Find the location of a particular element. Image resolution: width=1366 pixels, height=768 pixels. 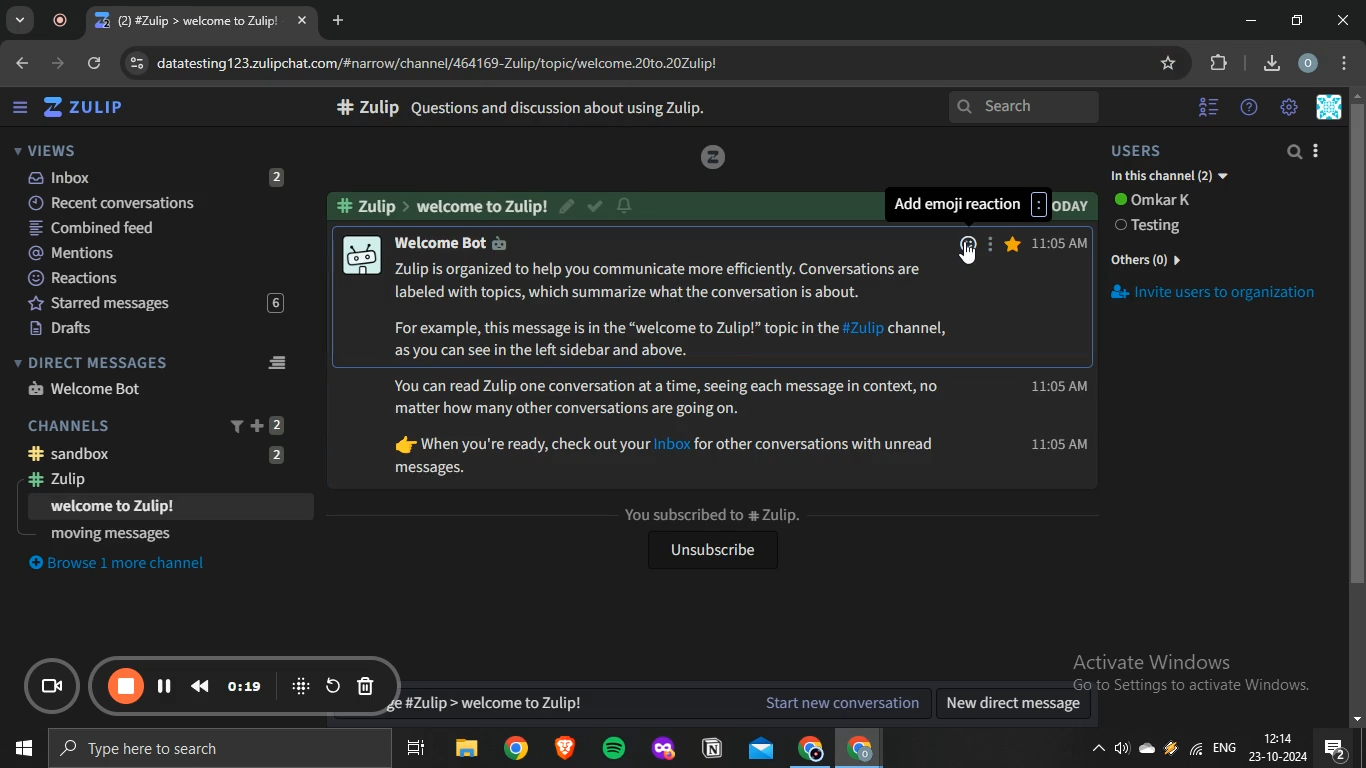

file explorer is located at coordinates (468, 750).